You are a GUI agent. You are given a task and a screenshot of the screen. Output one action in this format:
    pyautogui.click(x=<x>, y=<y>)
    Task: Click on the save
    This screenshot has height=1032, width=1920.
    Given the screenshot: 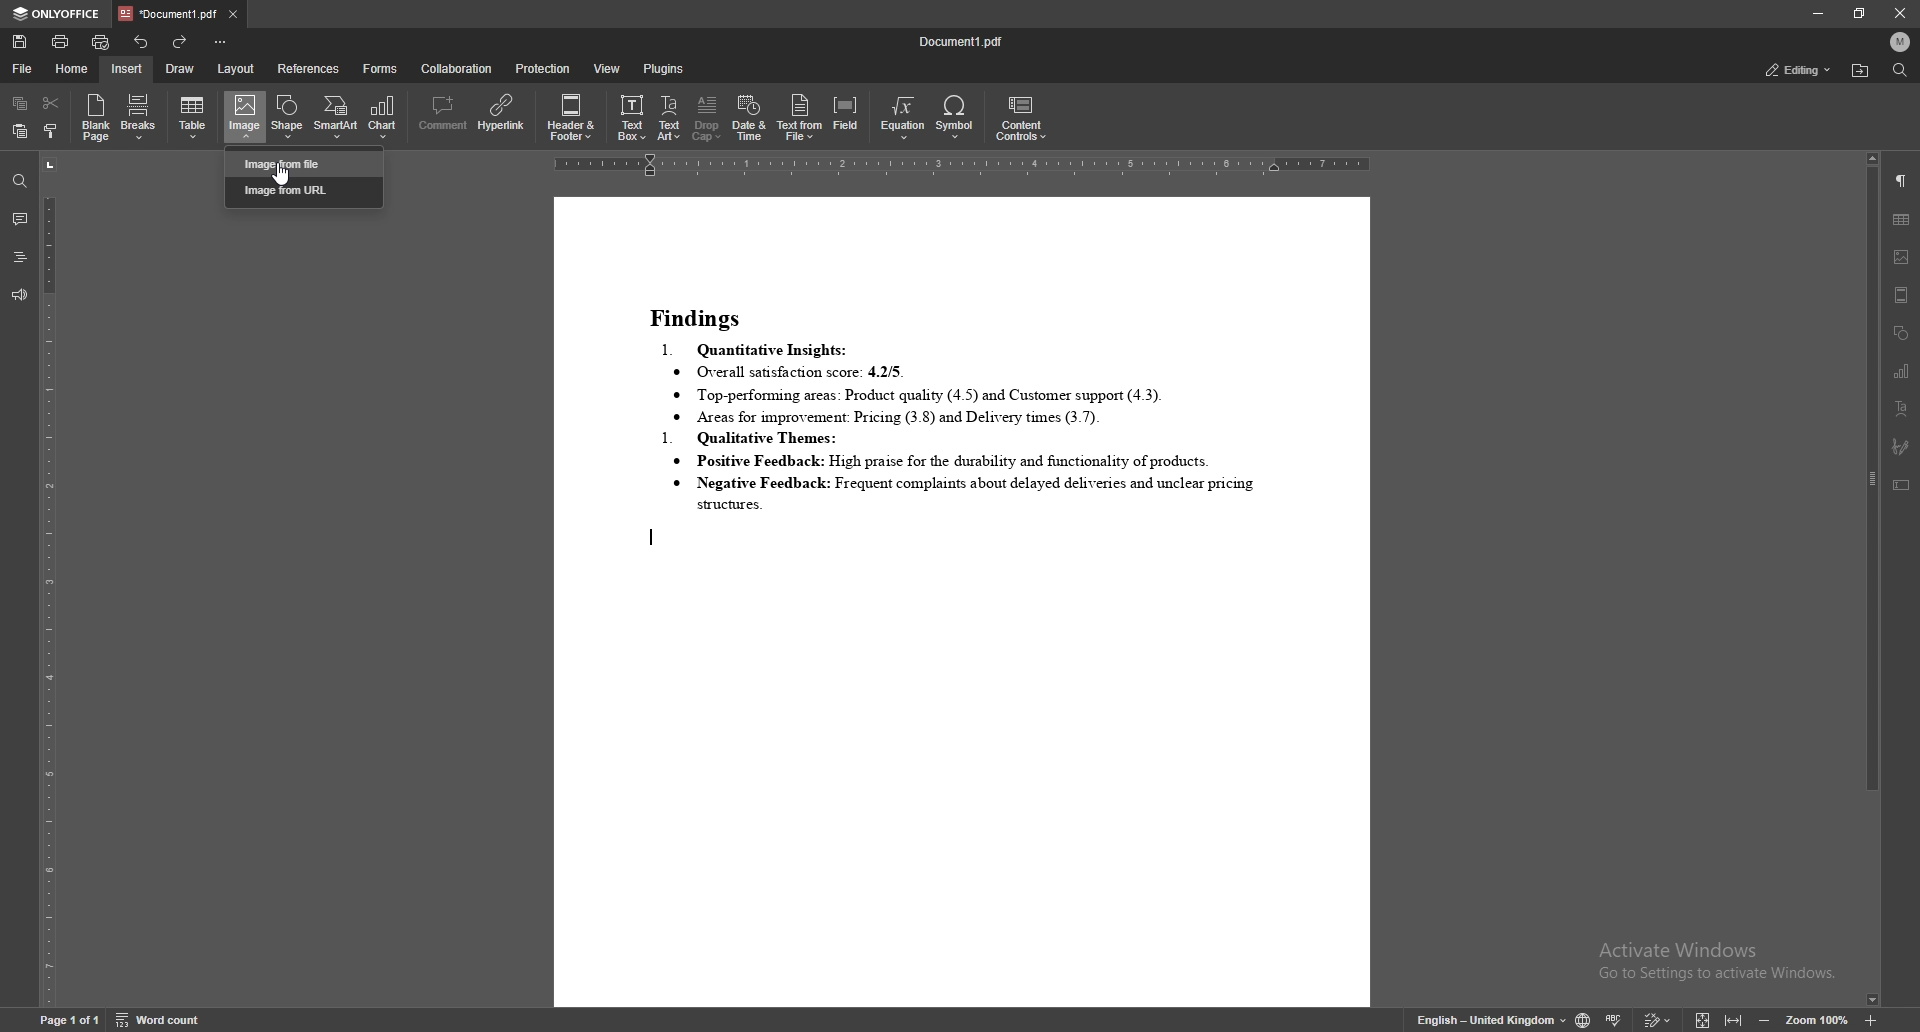 What is the action you would take?
    pyautogui.click(x=21, y=42)
    